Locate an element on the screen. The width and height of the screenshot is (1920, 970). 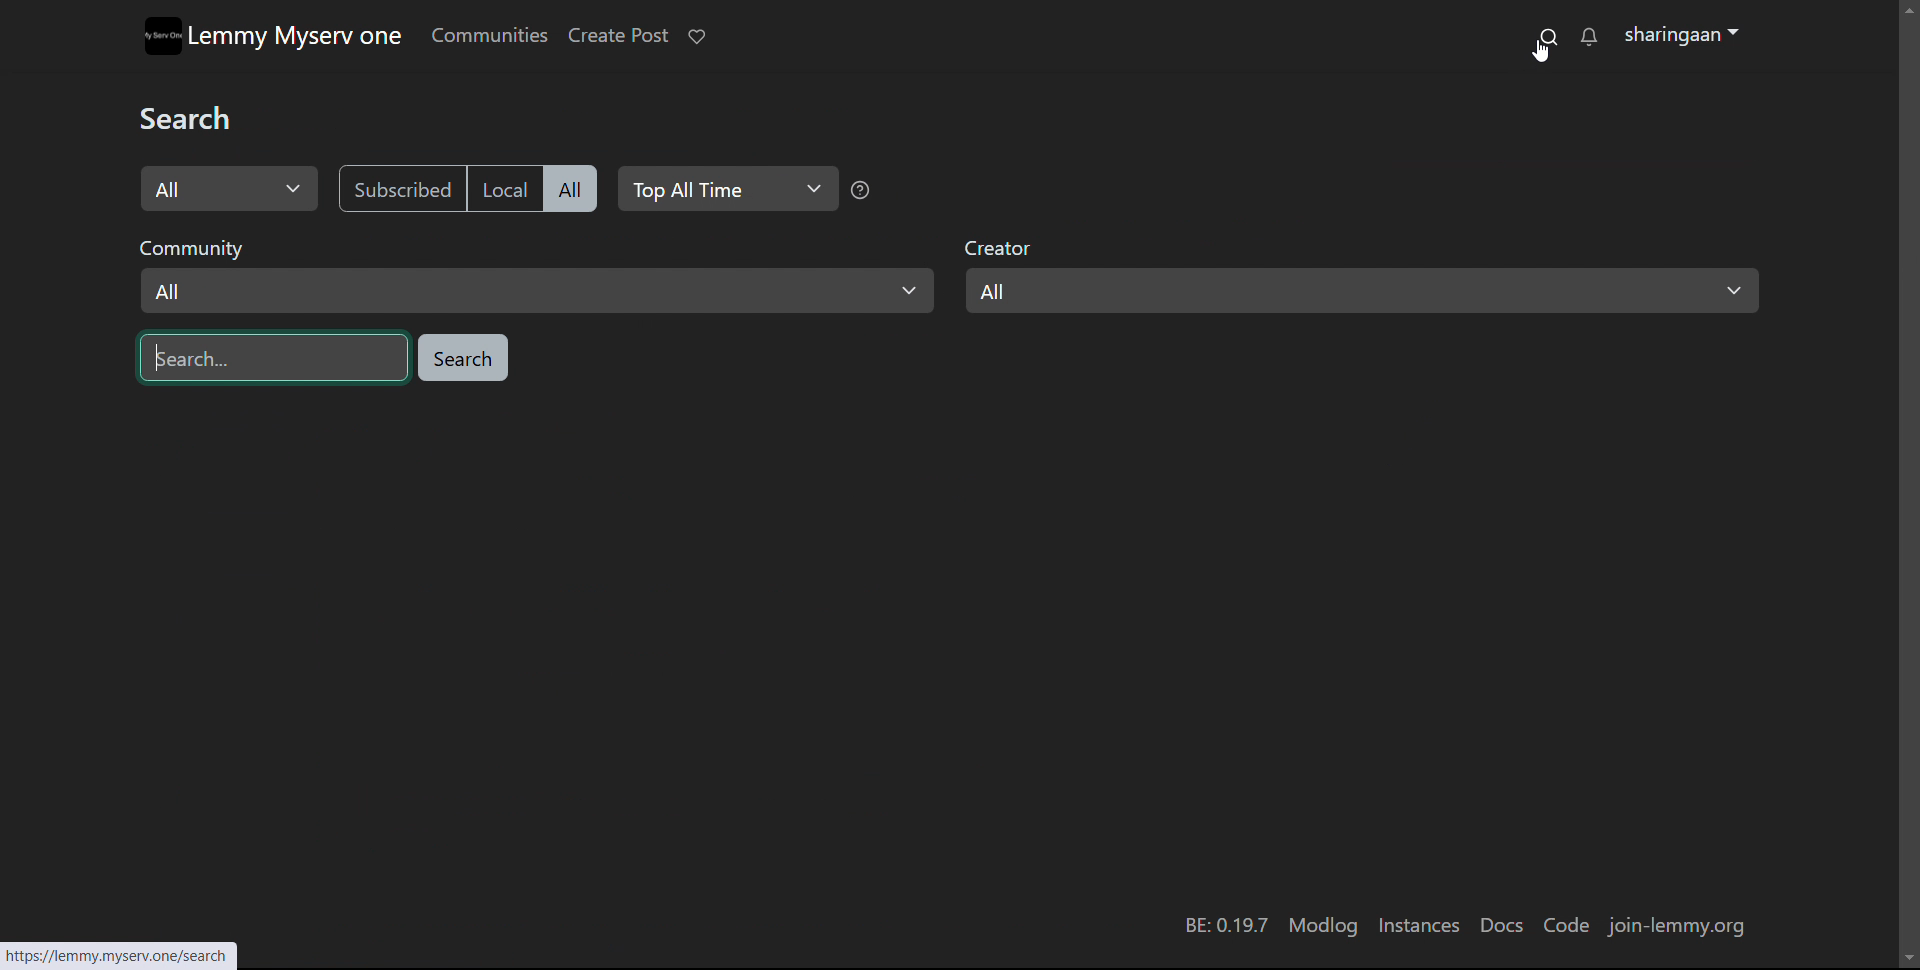
subscribed is located at coordinates (400, 188).